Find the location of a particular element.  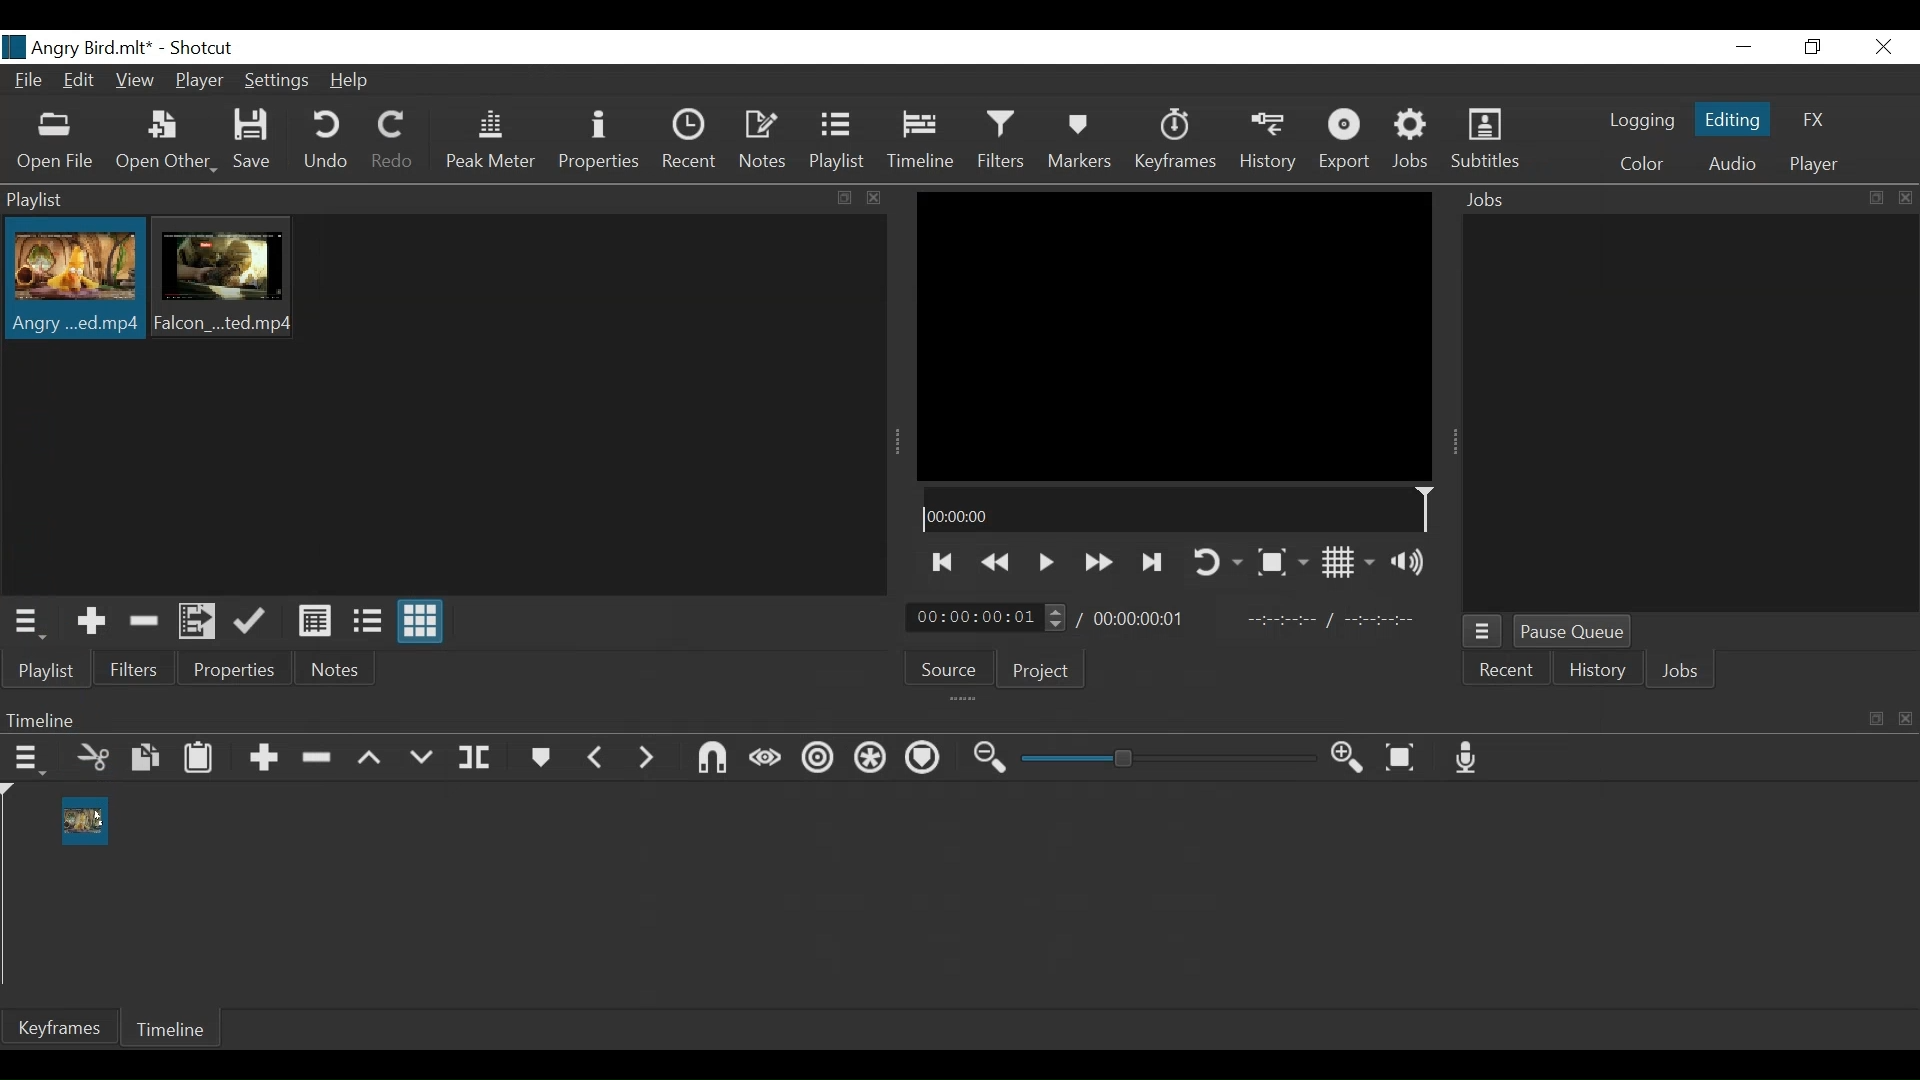

Recent is located at coordinates (691, 141).